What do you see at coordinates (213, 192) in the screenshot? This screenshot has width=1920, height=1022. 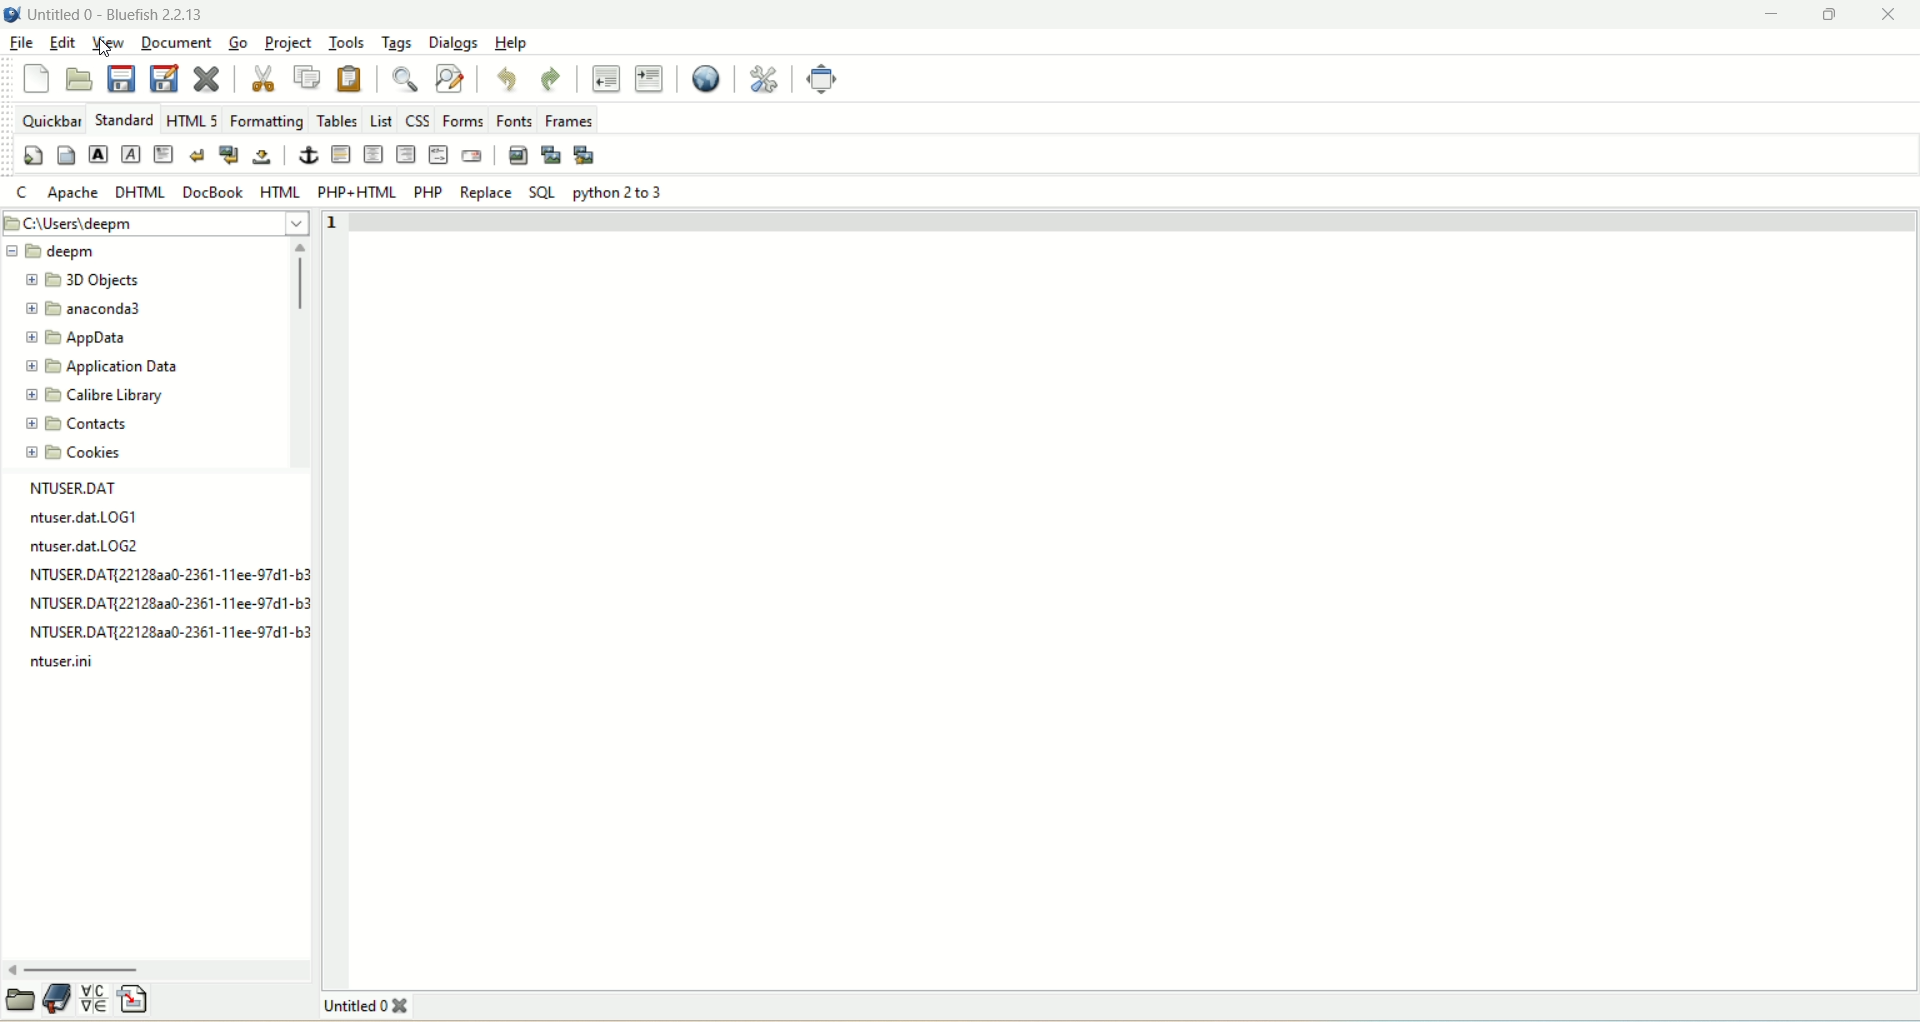 I see `docbook` at bounding box center [213, 192].